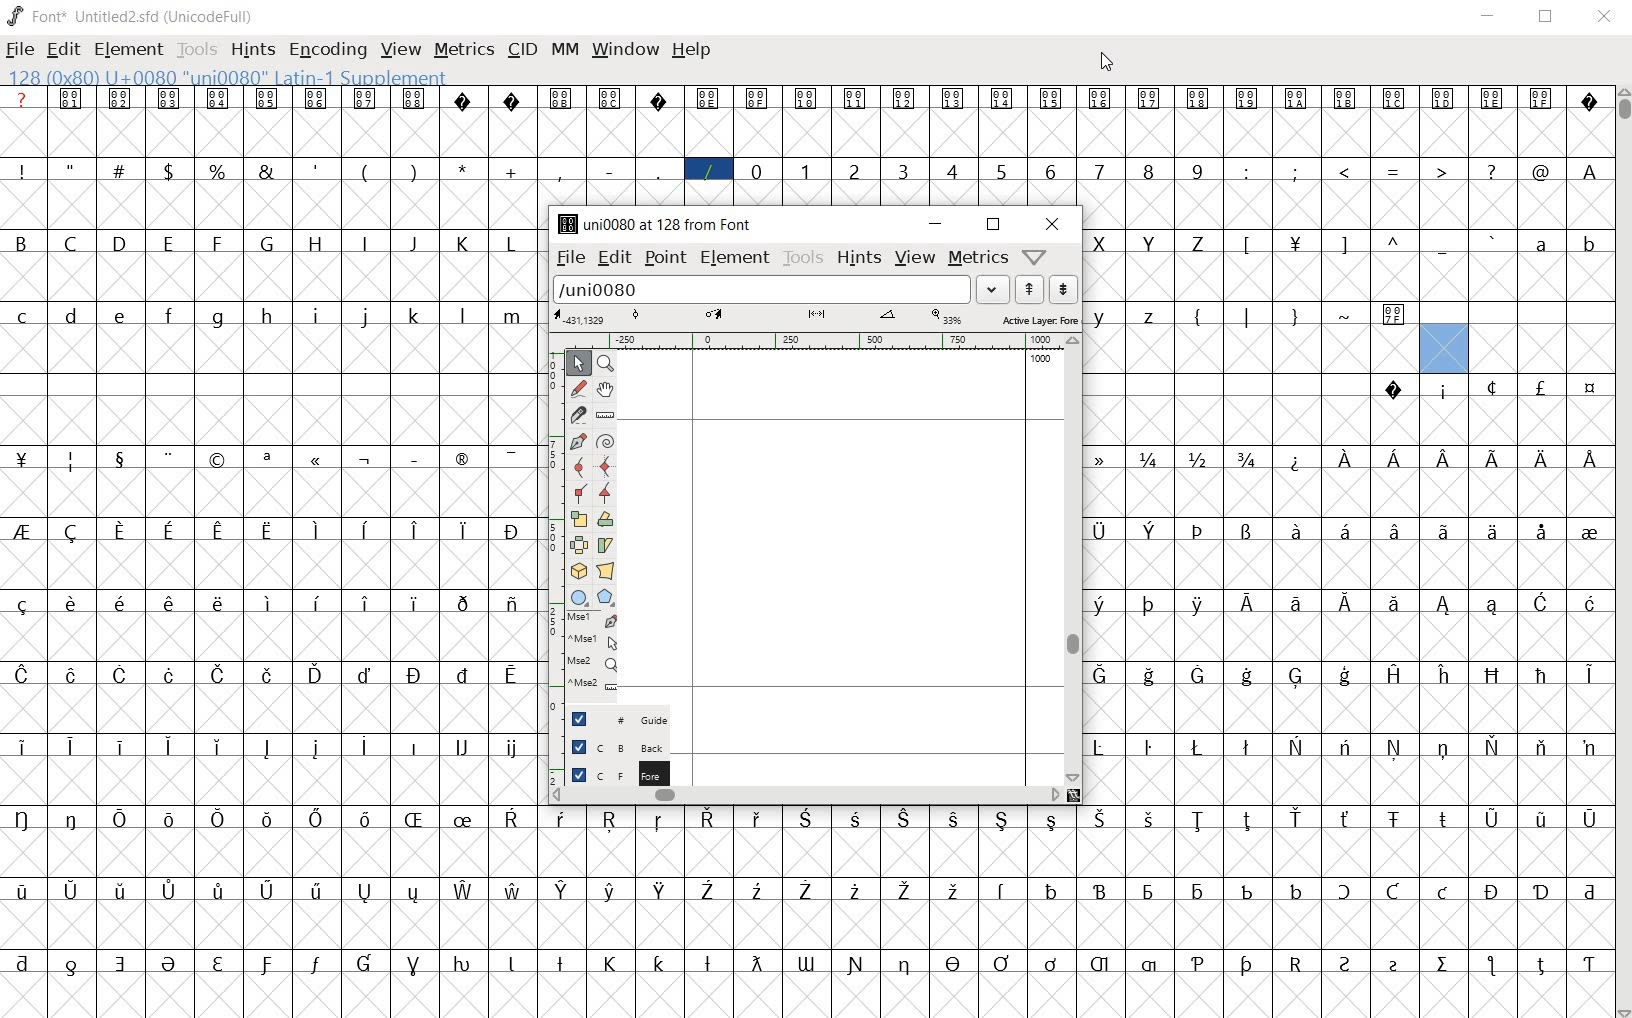 This screenshot has width=1632, height=1018. What do you see at coordinates (267, 532) in the screenshot?
I see `glyph` at bounding box center [267, 532].